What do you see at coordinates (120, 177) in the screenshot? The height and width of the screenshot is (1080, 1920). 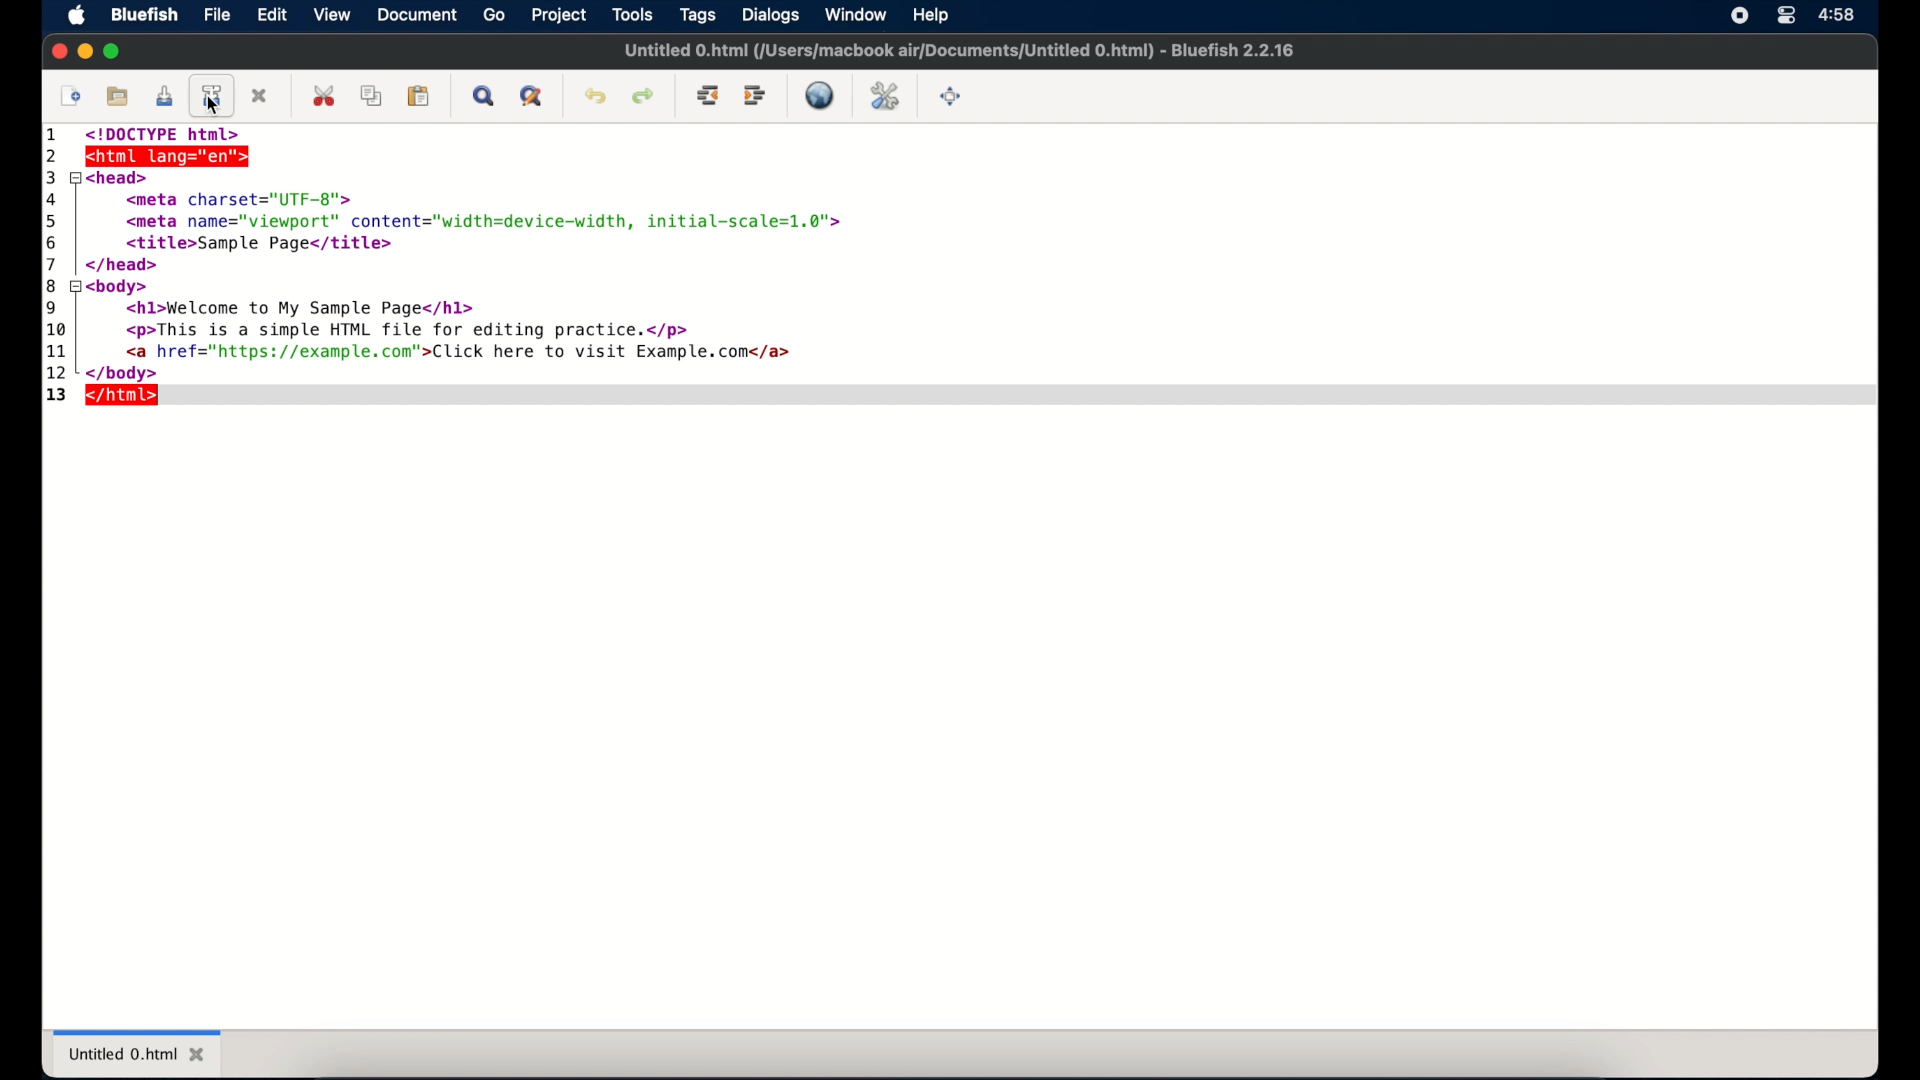 I see `<head>` at bounding box center [120, 177].